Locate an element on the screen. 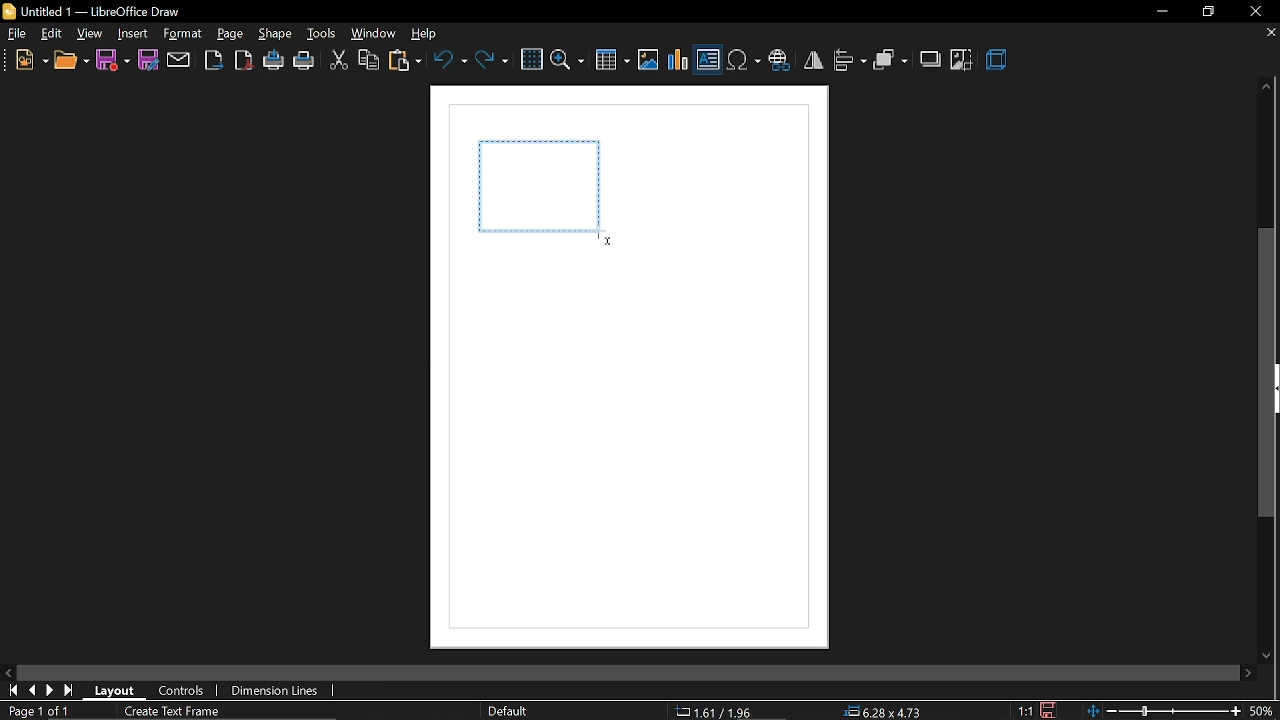 The image size is (1280, 720). 3d effect is located at coordinates (999, 61).